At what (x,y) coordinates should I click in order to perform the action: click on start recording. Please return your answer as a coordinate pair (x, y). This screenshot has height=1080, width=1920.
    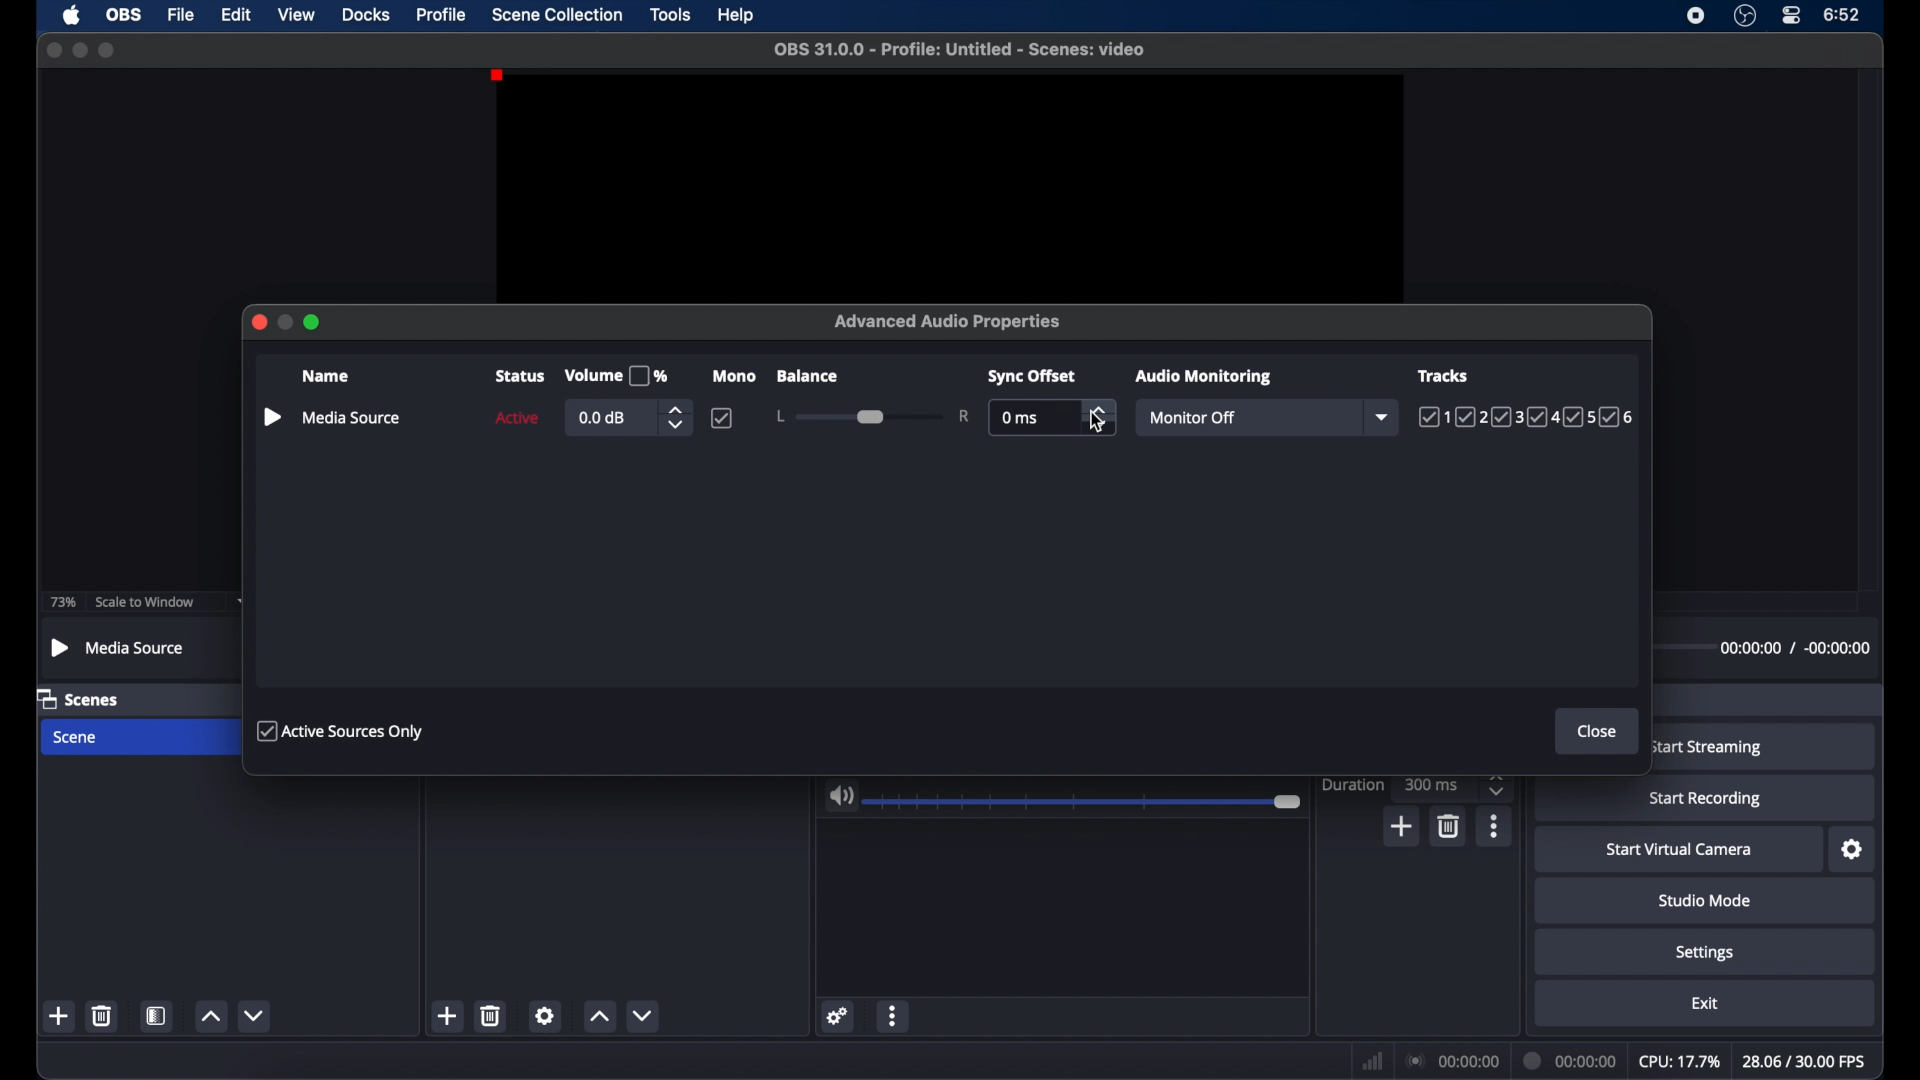
    Looking at the image, I should click on (1706, 799).